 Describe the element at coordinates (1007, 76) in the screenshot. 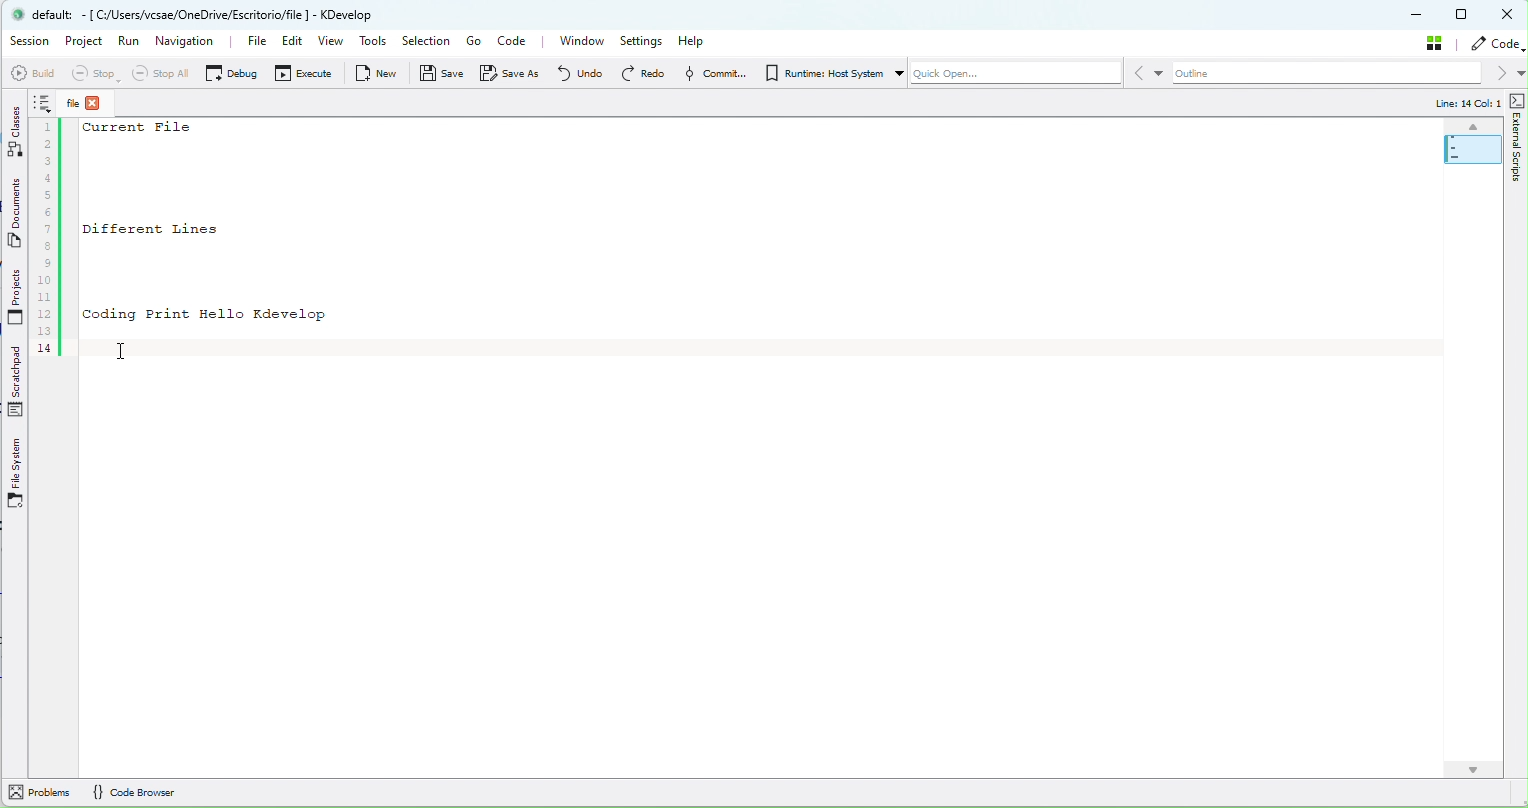

I see `Quick Open` at that location.